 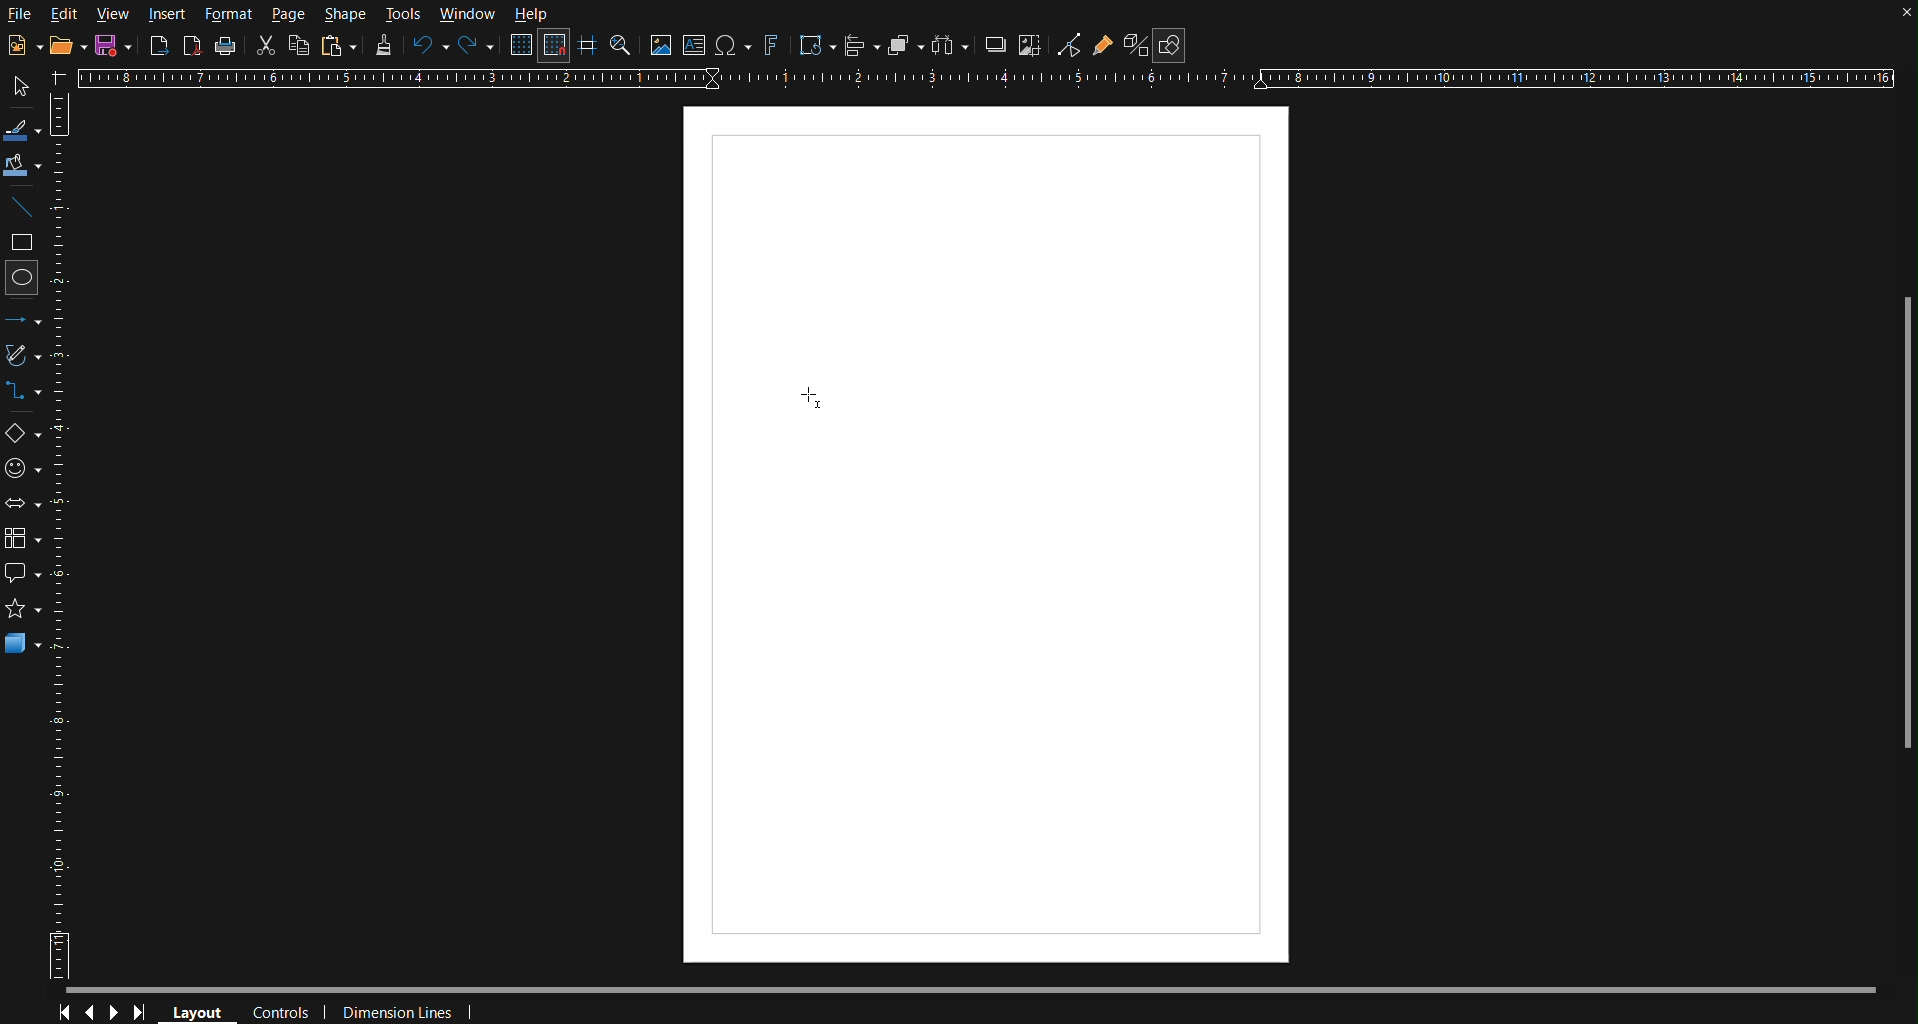 What do you see at coordinates (166, 12) in the screenshot?
I see `Insert` at bounding box center [166, 12].